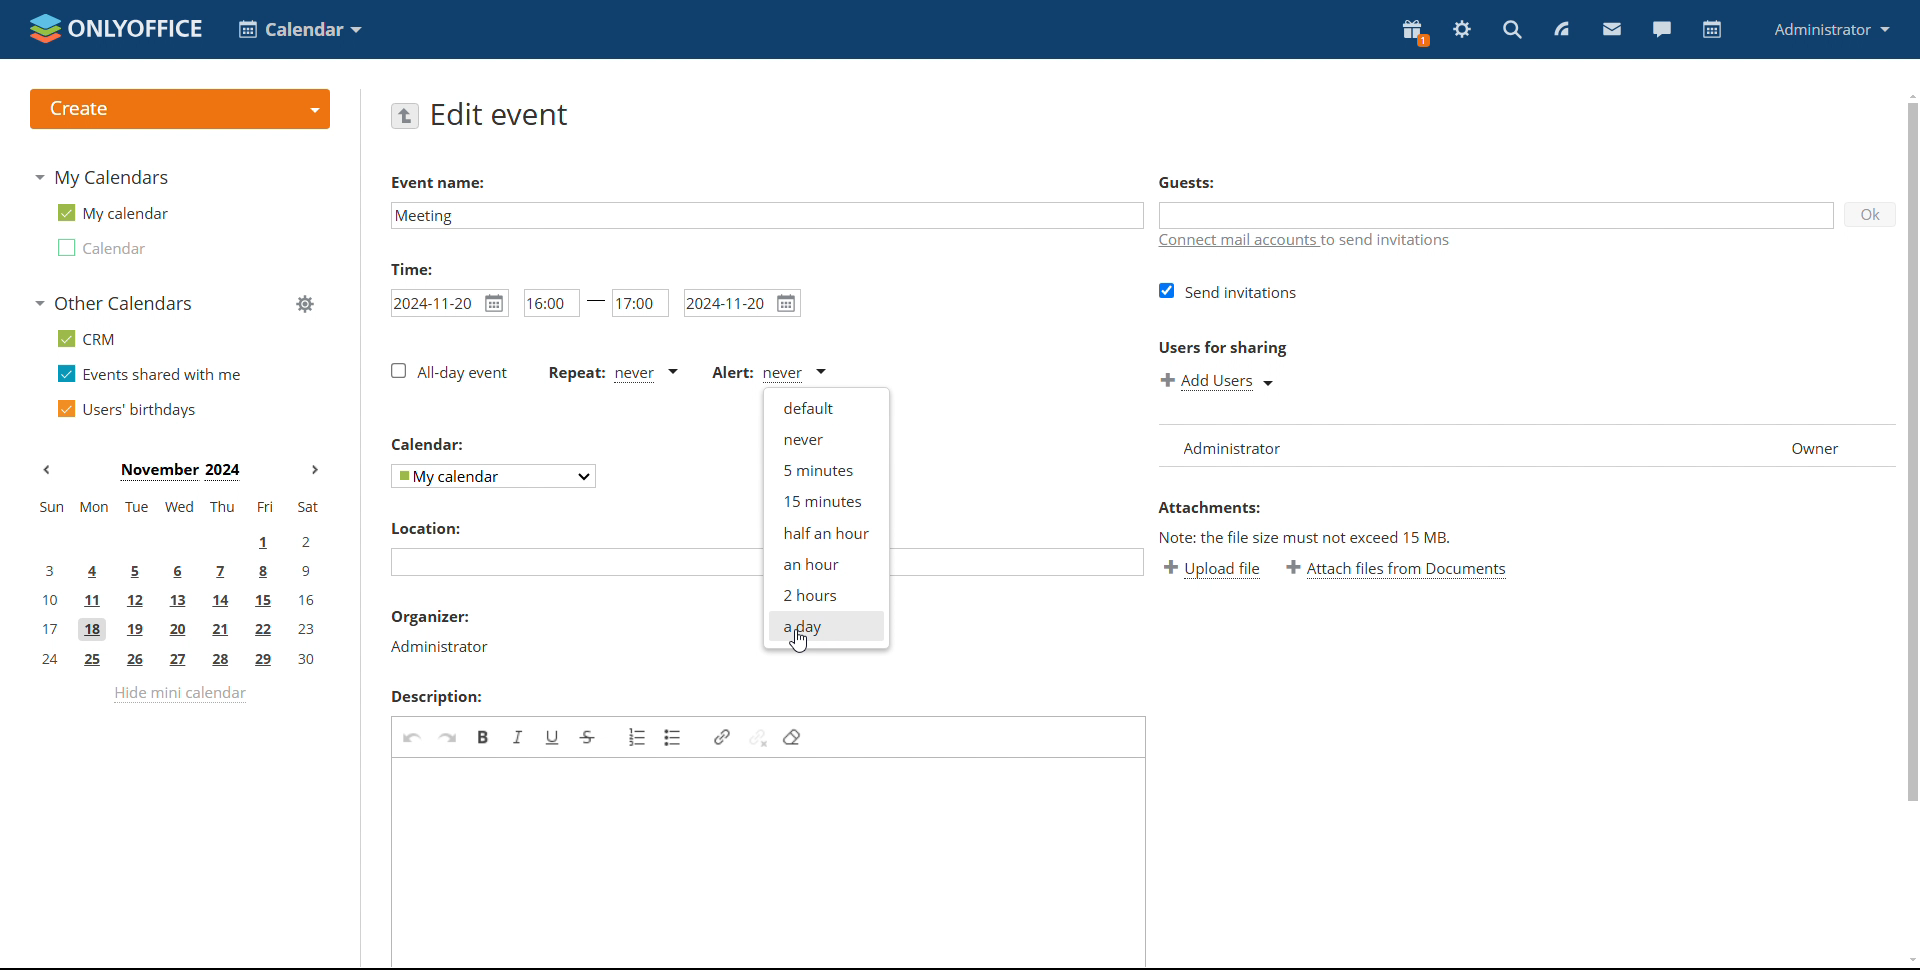 The image size is (1920, 970). I want to click on list of users, so click(1524, 446).